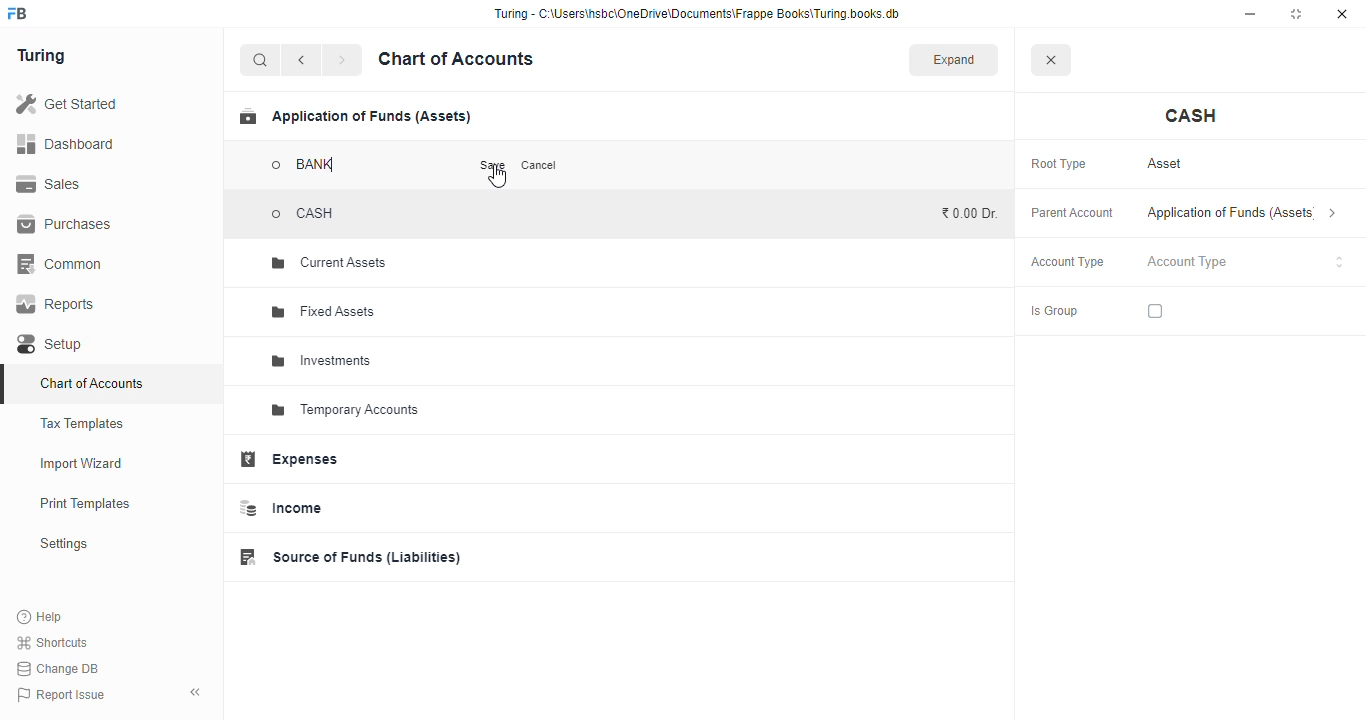  What do you see at coordinates (968, 213) in the screenshot?
I see `₹0.00 Dr.` at bounding box center [968, 213].